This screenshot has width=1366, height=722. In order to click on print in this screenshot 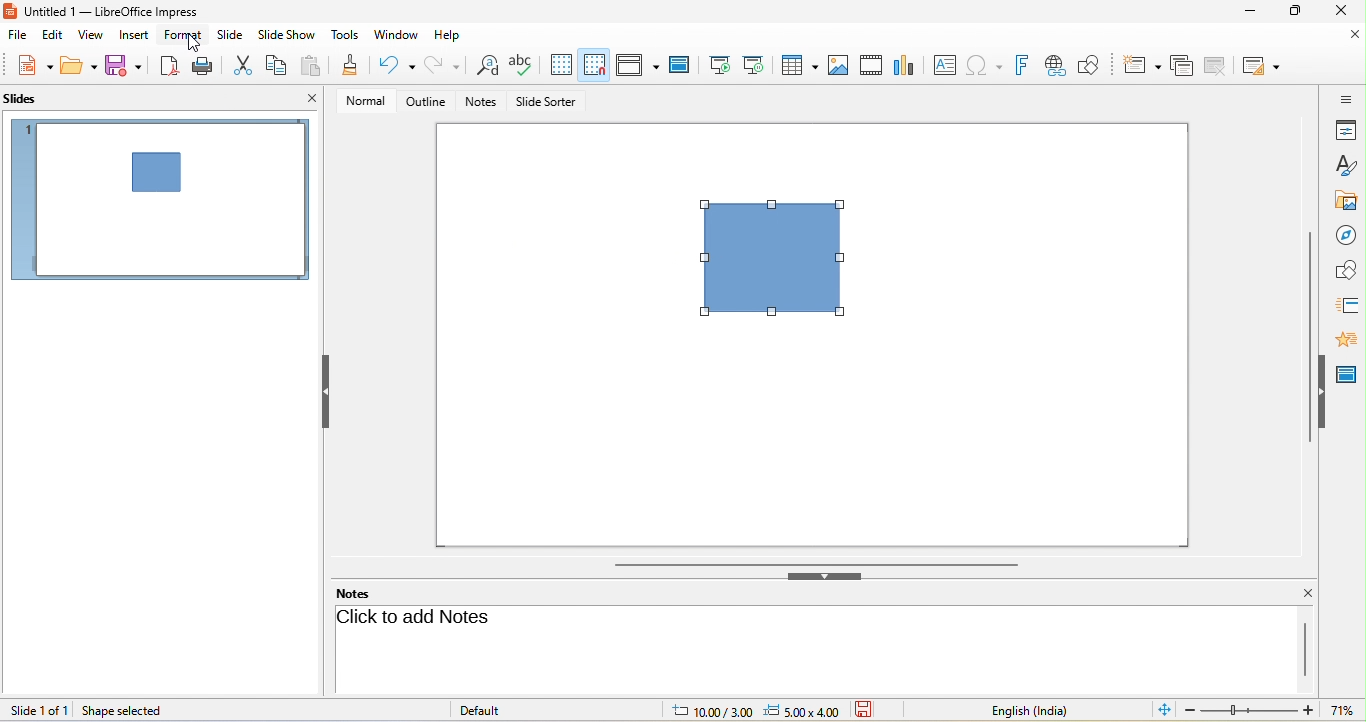, I will do `click(199, 65)`.